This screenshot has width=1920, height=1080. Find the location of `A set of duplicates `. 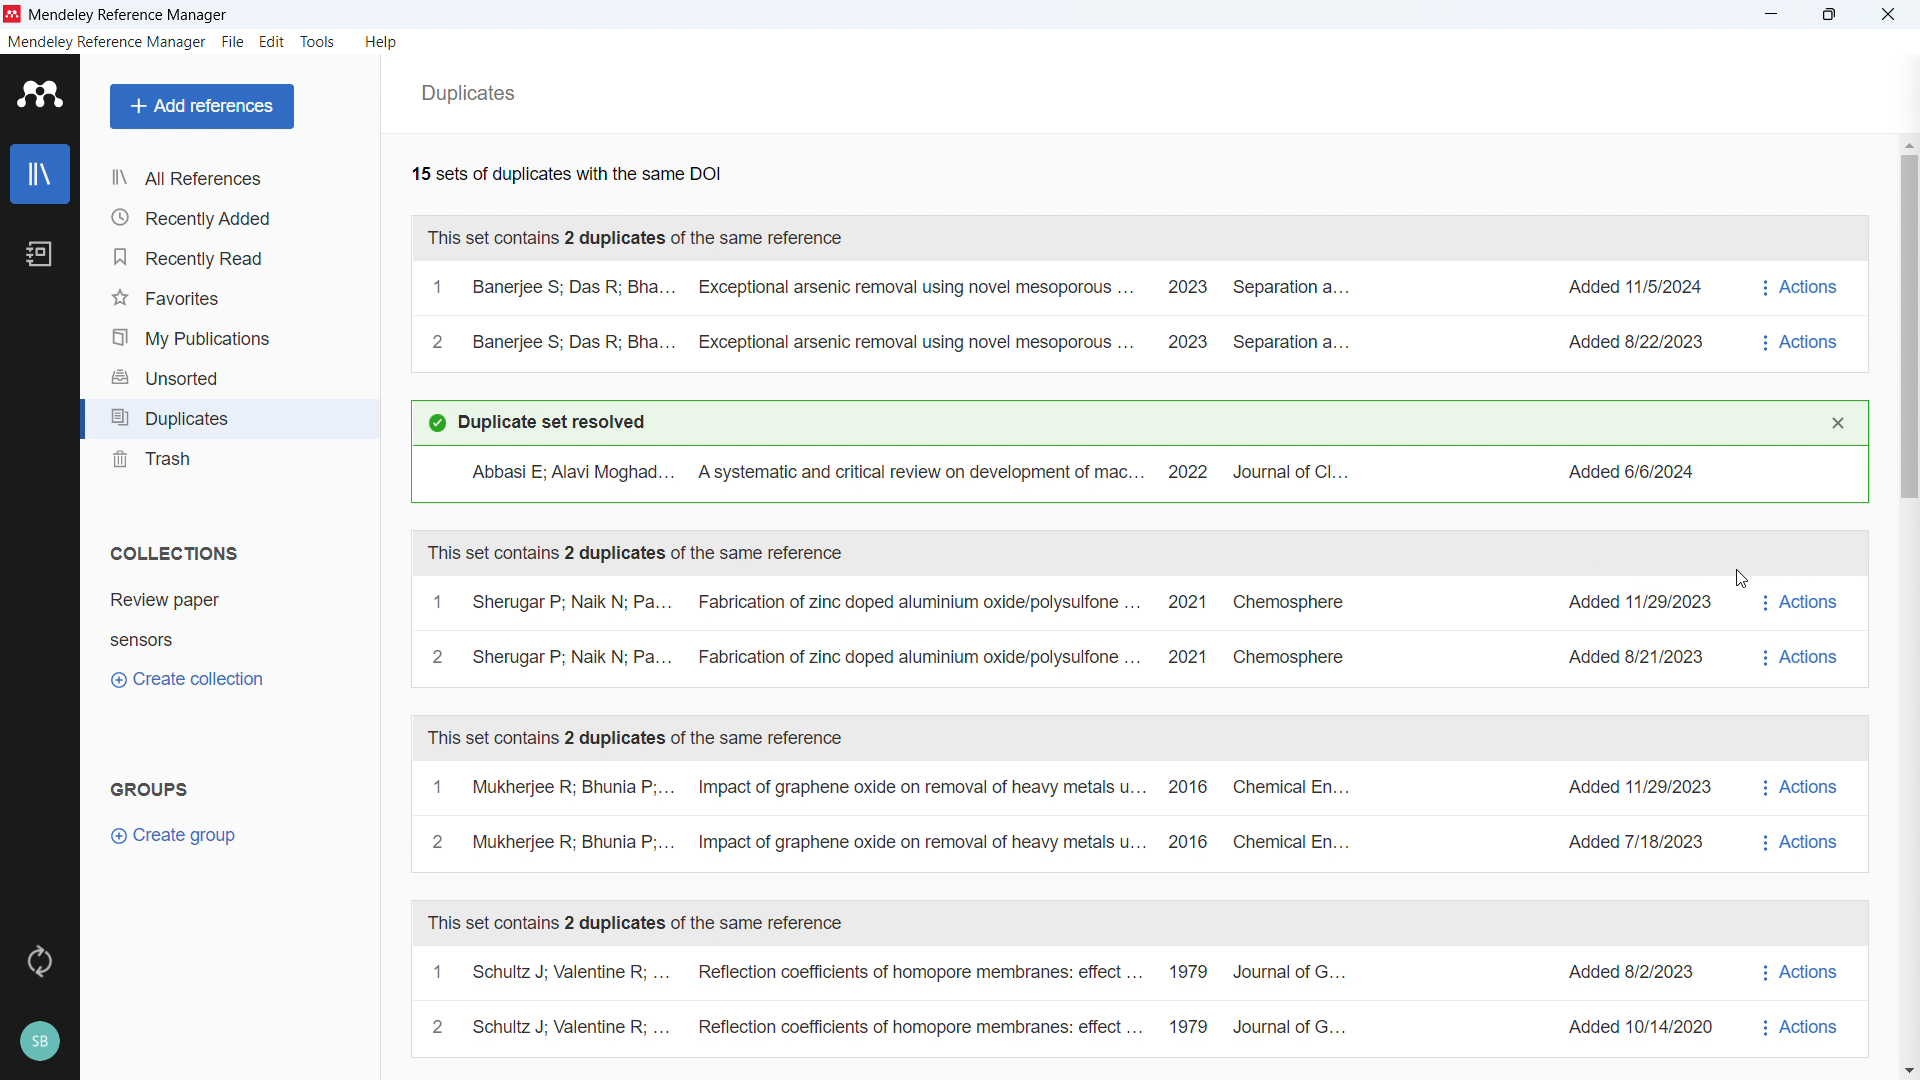

A set of duplicates  is located at coordinates (1071, 817).